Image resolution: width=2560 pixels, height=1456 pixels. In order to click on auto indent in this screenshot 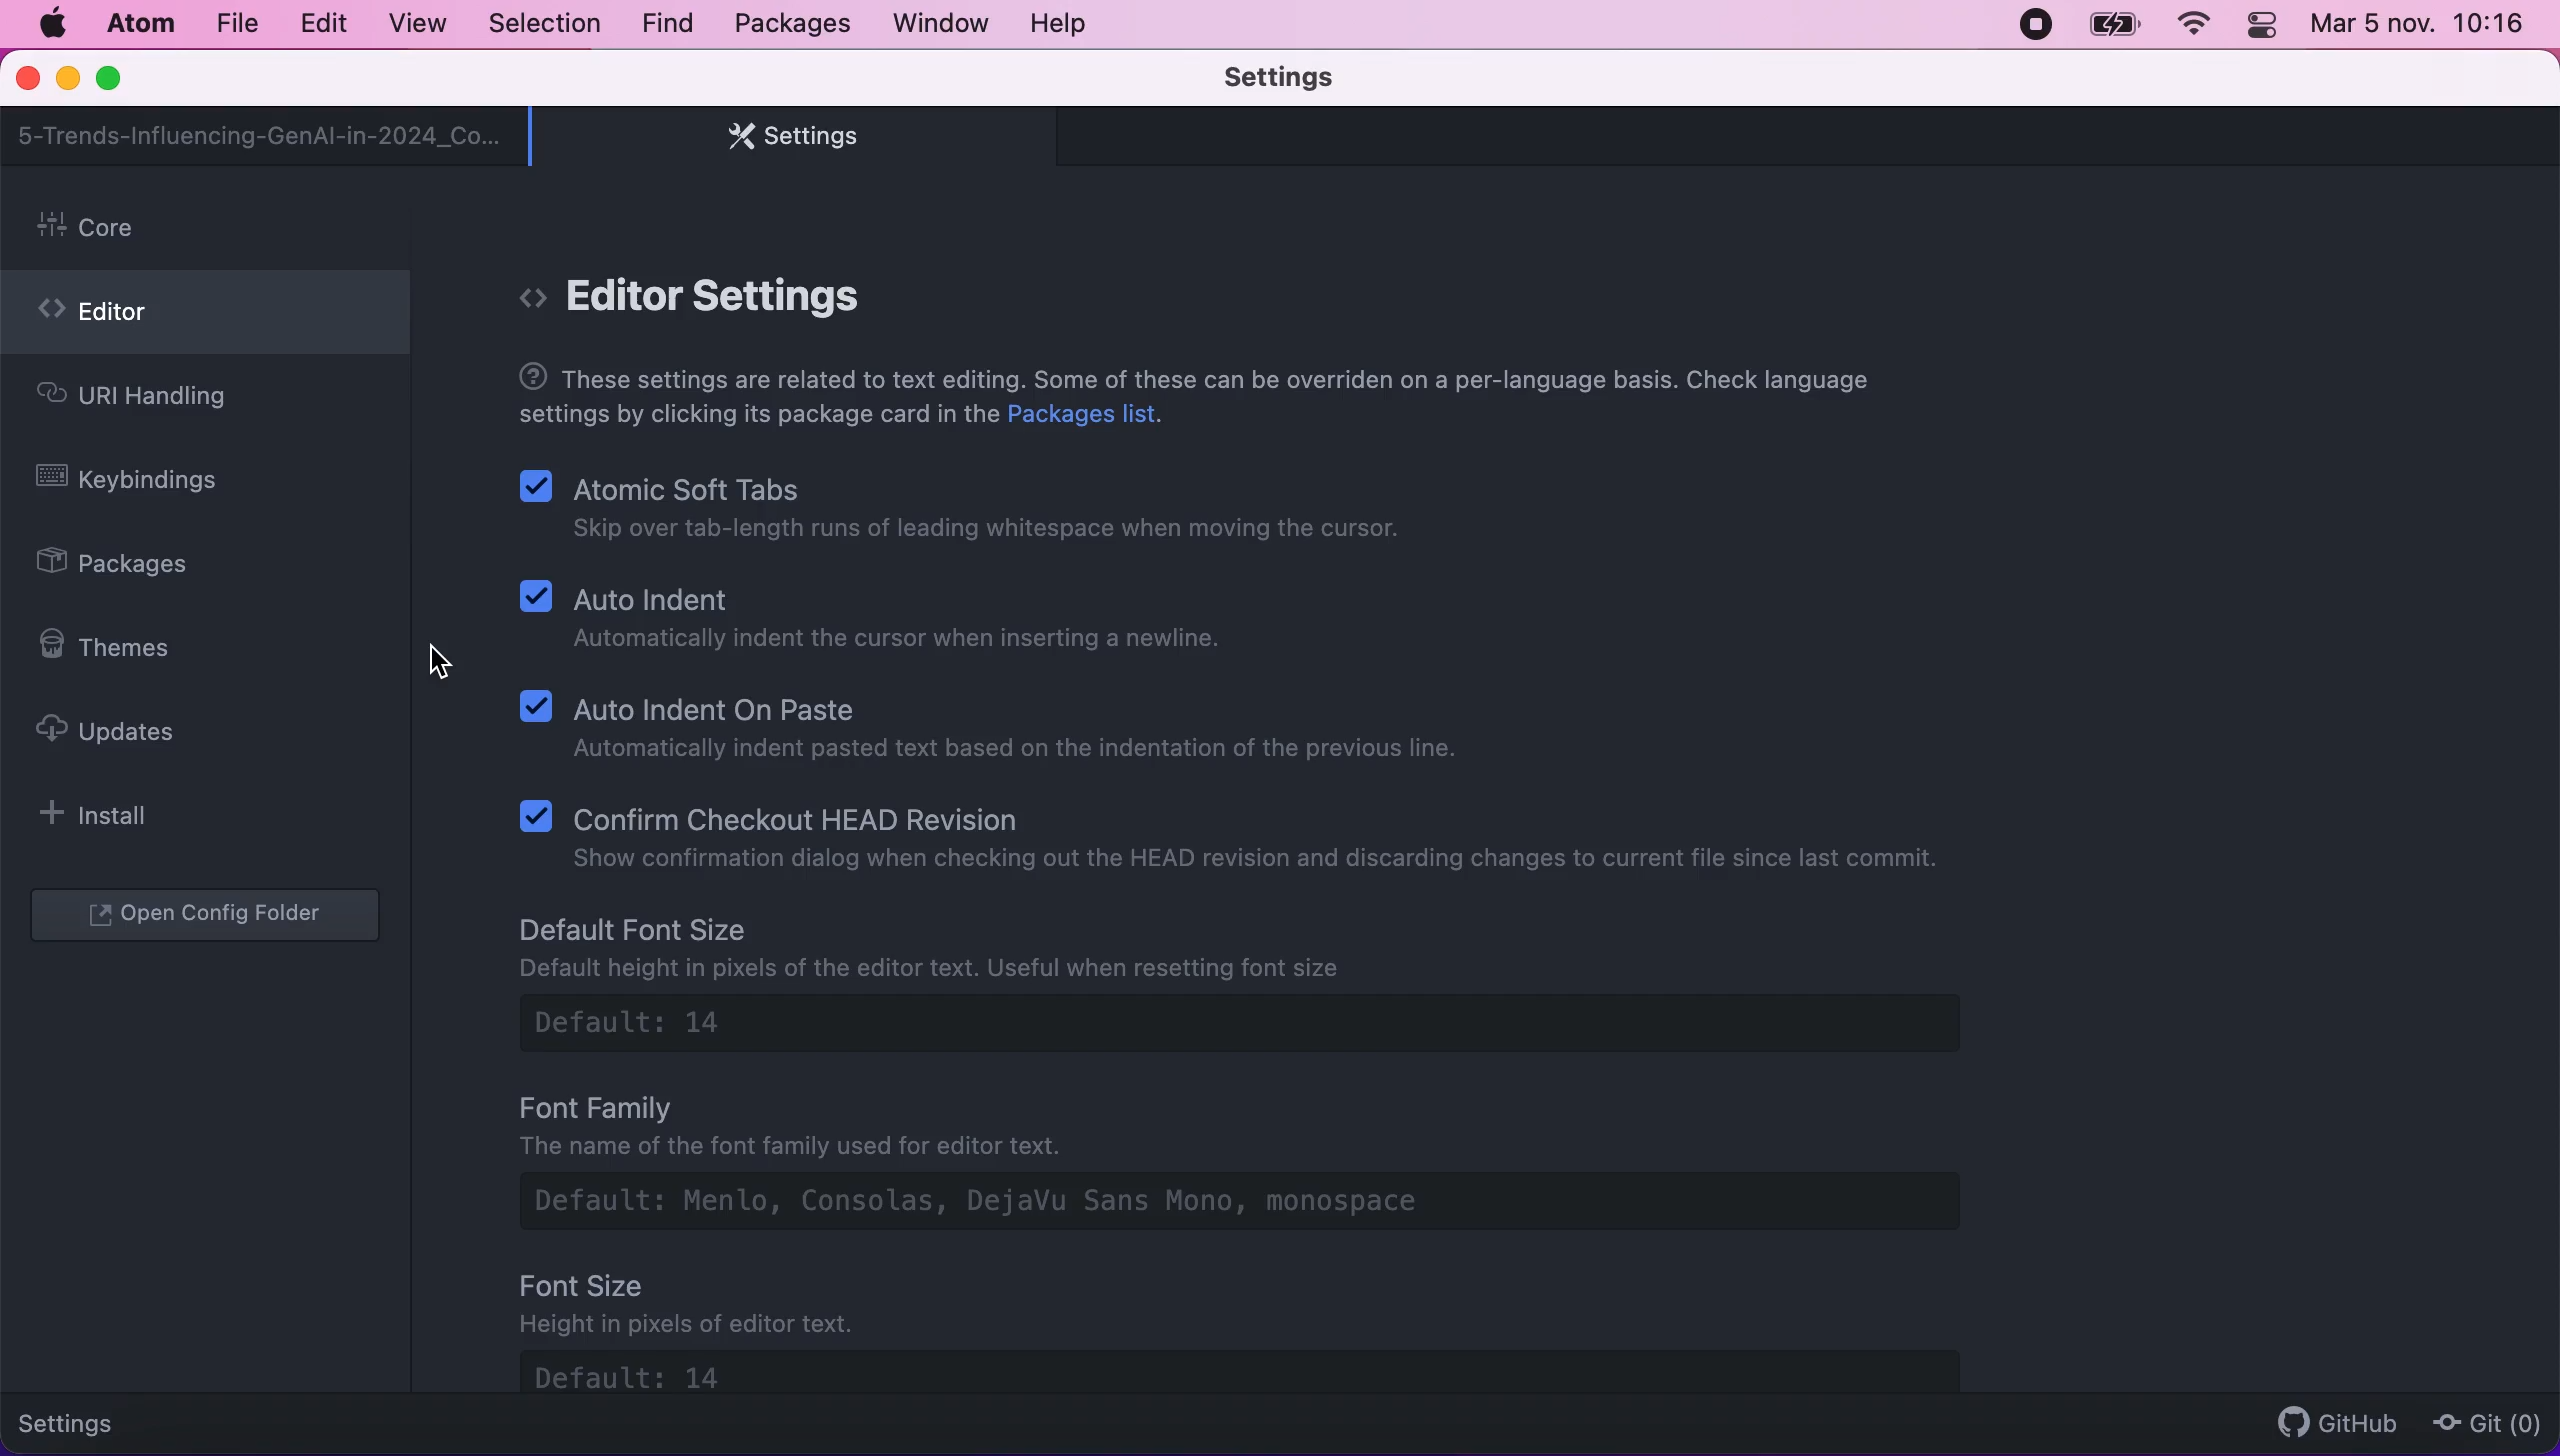, I will do `click(885, 624)`.